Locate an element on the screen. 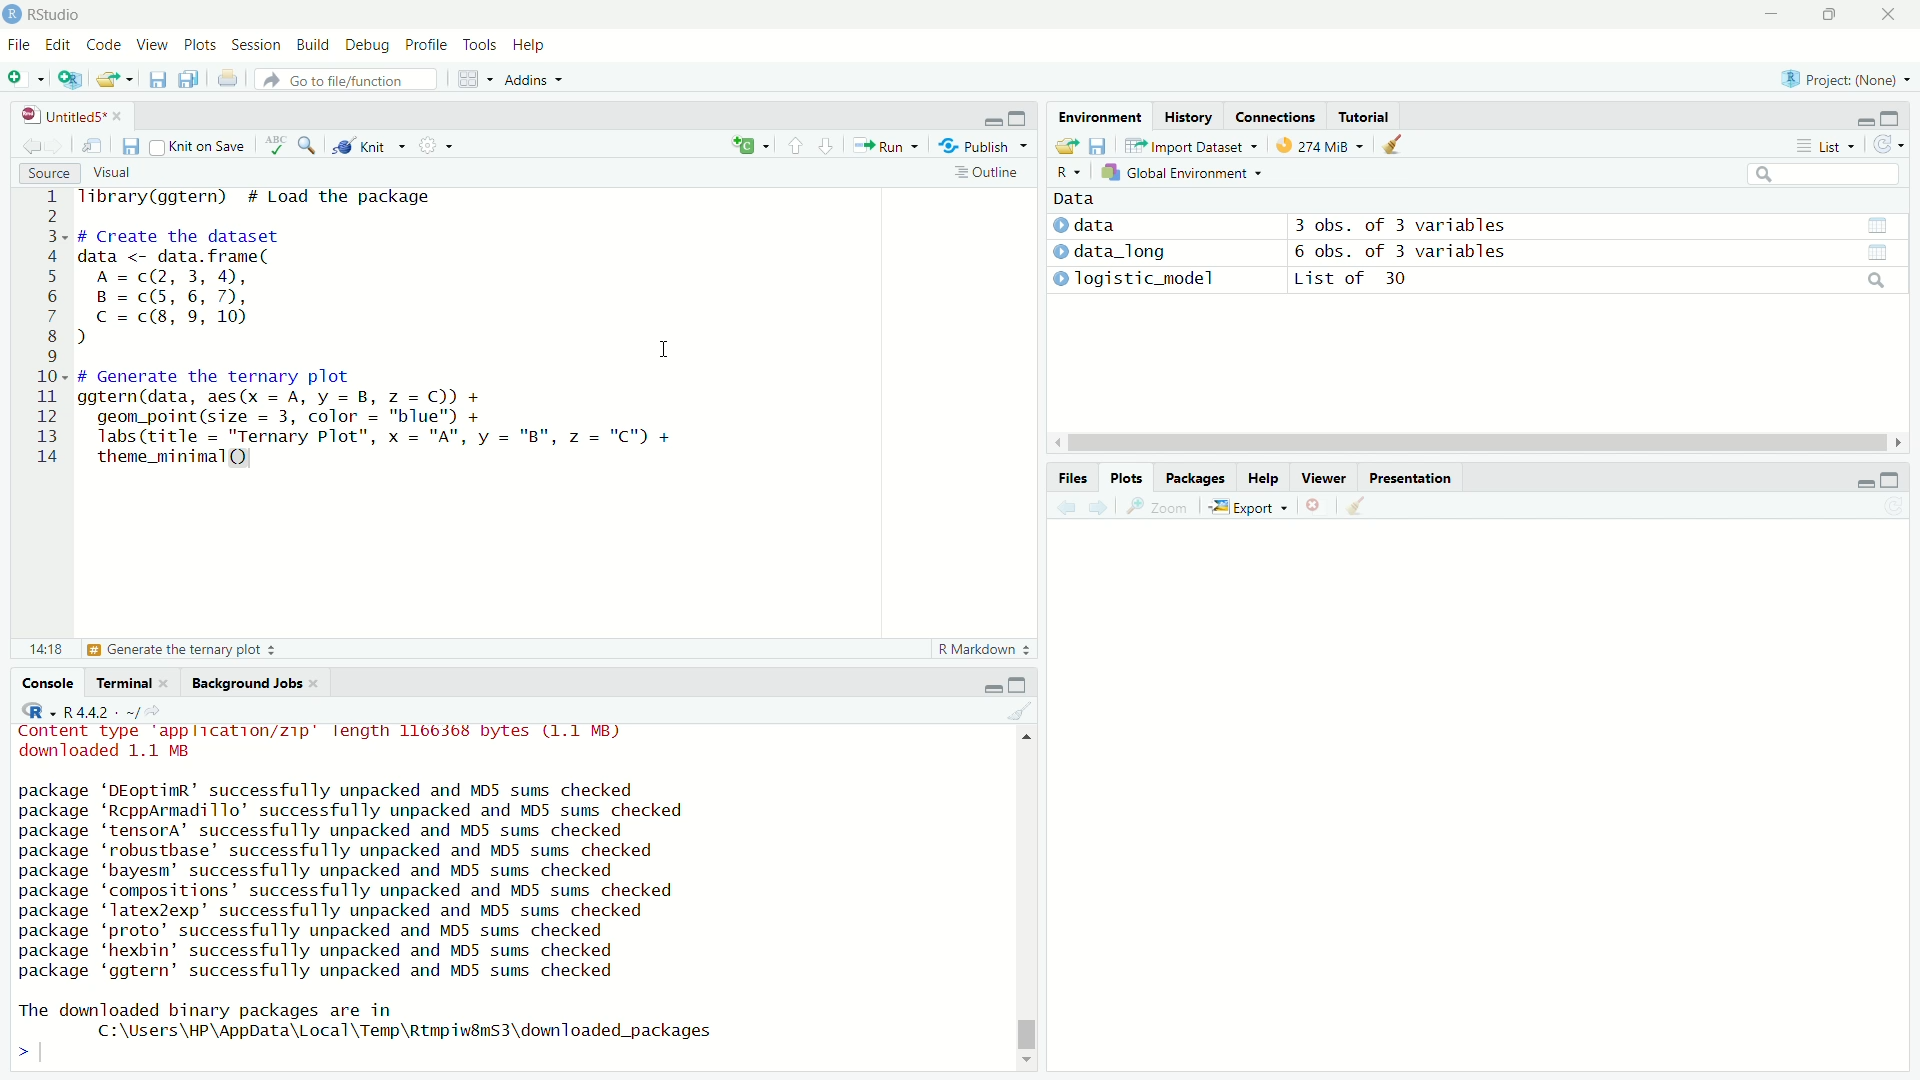  settings is located at coordinates (443, 149).